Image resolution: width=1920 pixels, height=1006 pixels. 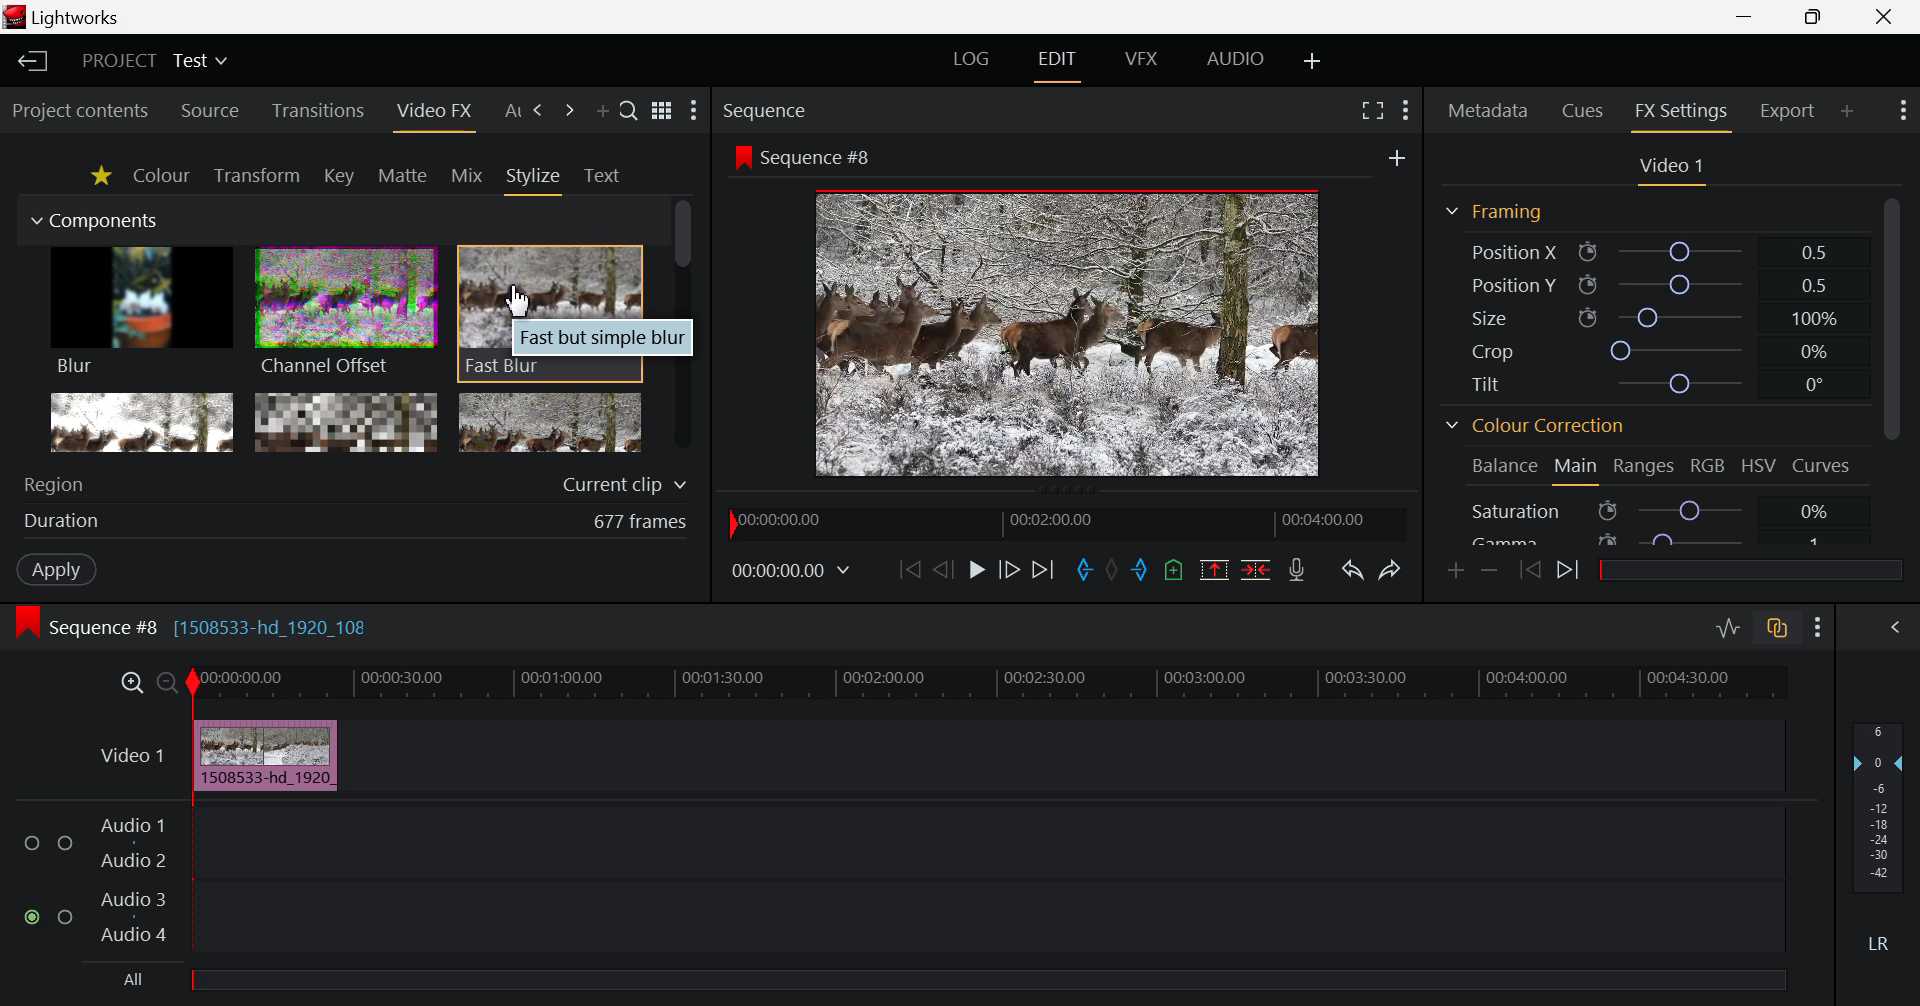 I want to click on Main Tab Open, so click(x=1574, y=471).